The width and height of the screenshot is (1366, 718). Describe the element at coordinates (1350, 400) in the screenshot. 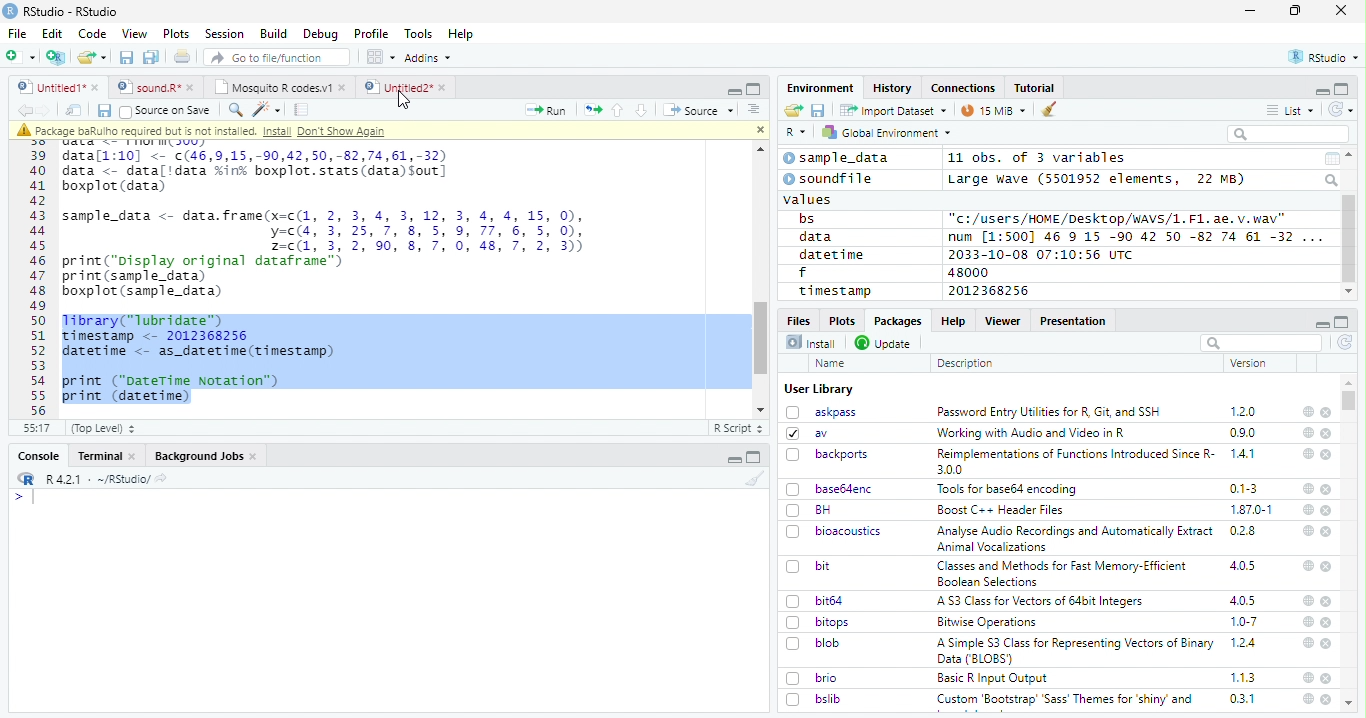

I see `scroll bar` at that location.